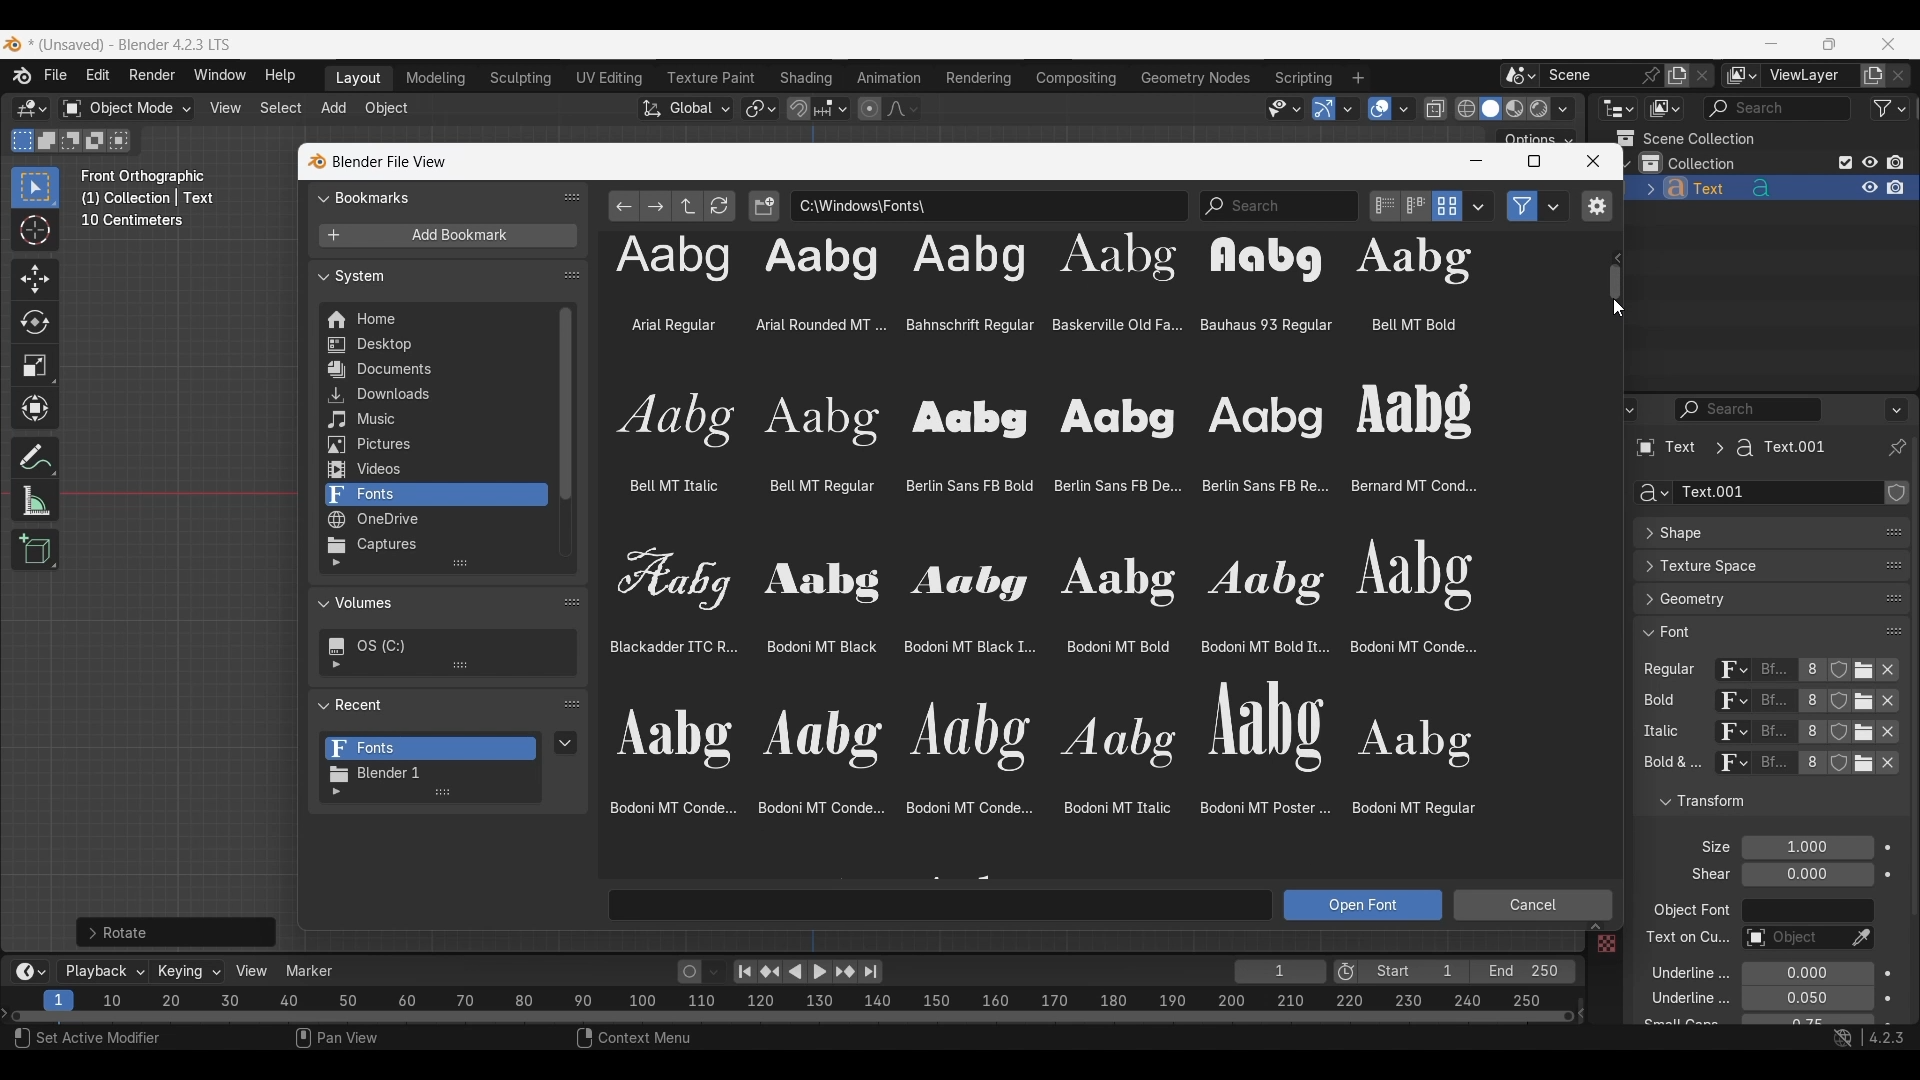 Image resolution: width=1920 pixels, height=1080 pixels. What do you see at coordinates (1534, 161) in the screenshot?
I see `Maximize` at bounding box center [1534, 161].